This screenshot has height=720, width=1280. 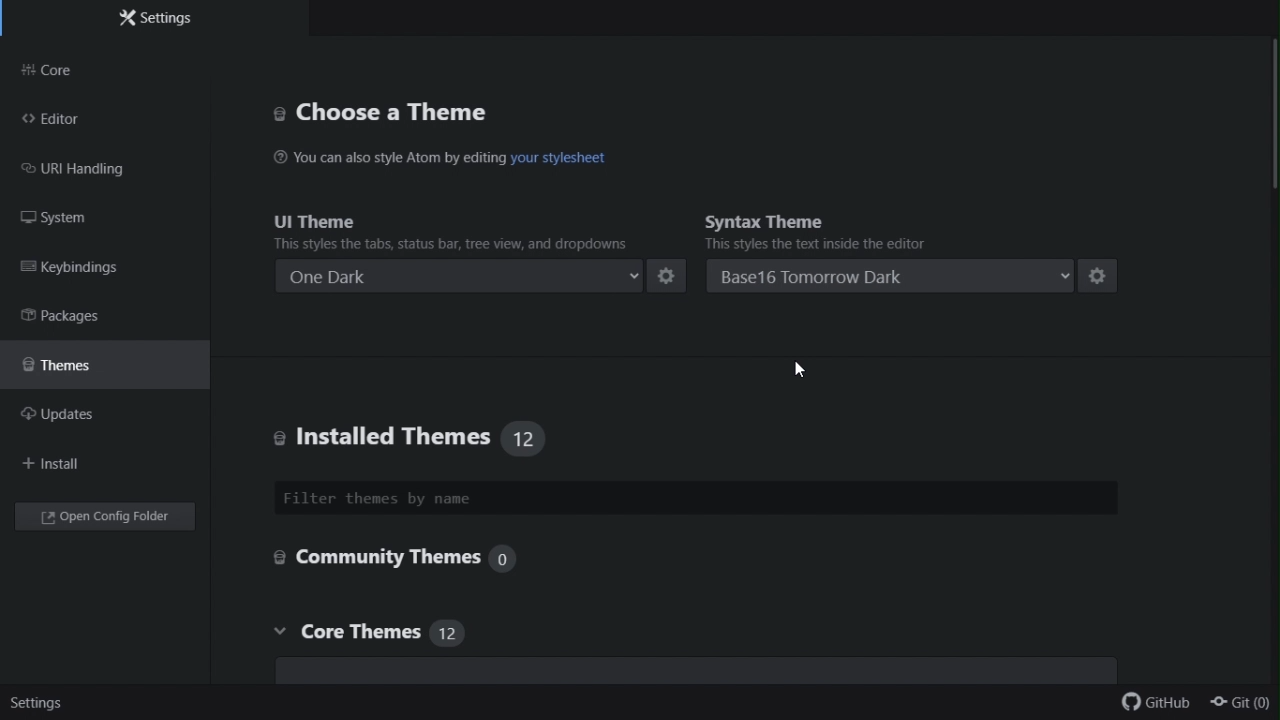 I want to click on hyperlink, so click(x=559, y=160).